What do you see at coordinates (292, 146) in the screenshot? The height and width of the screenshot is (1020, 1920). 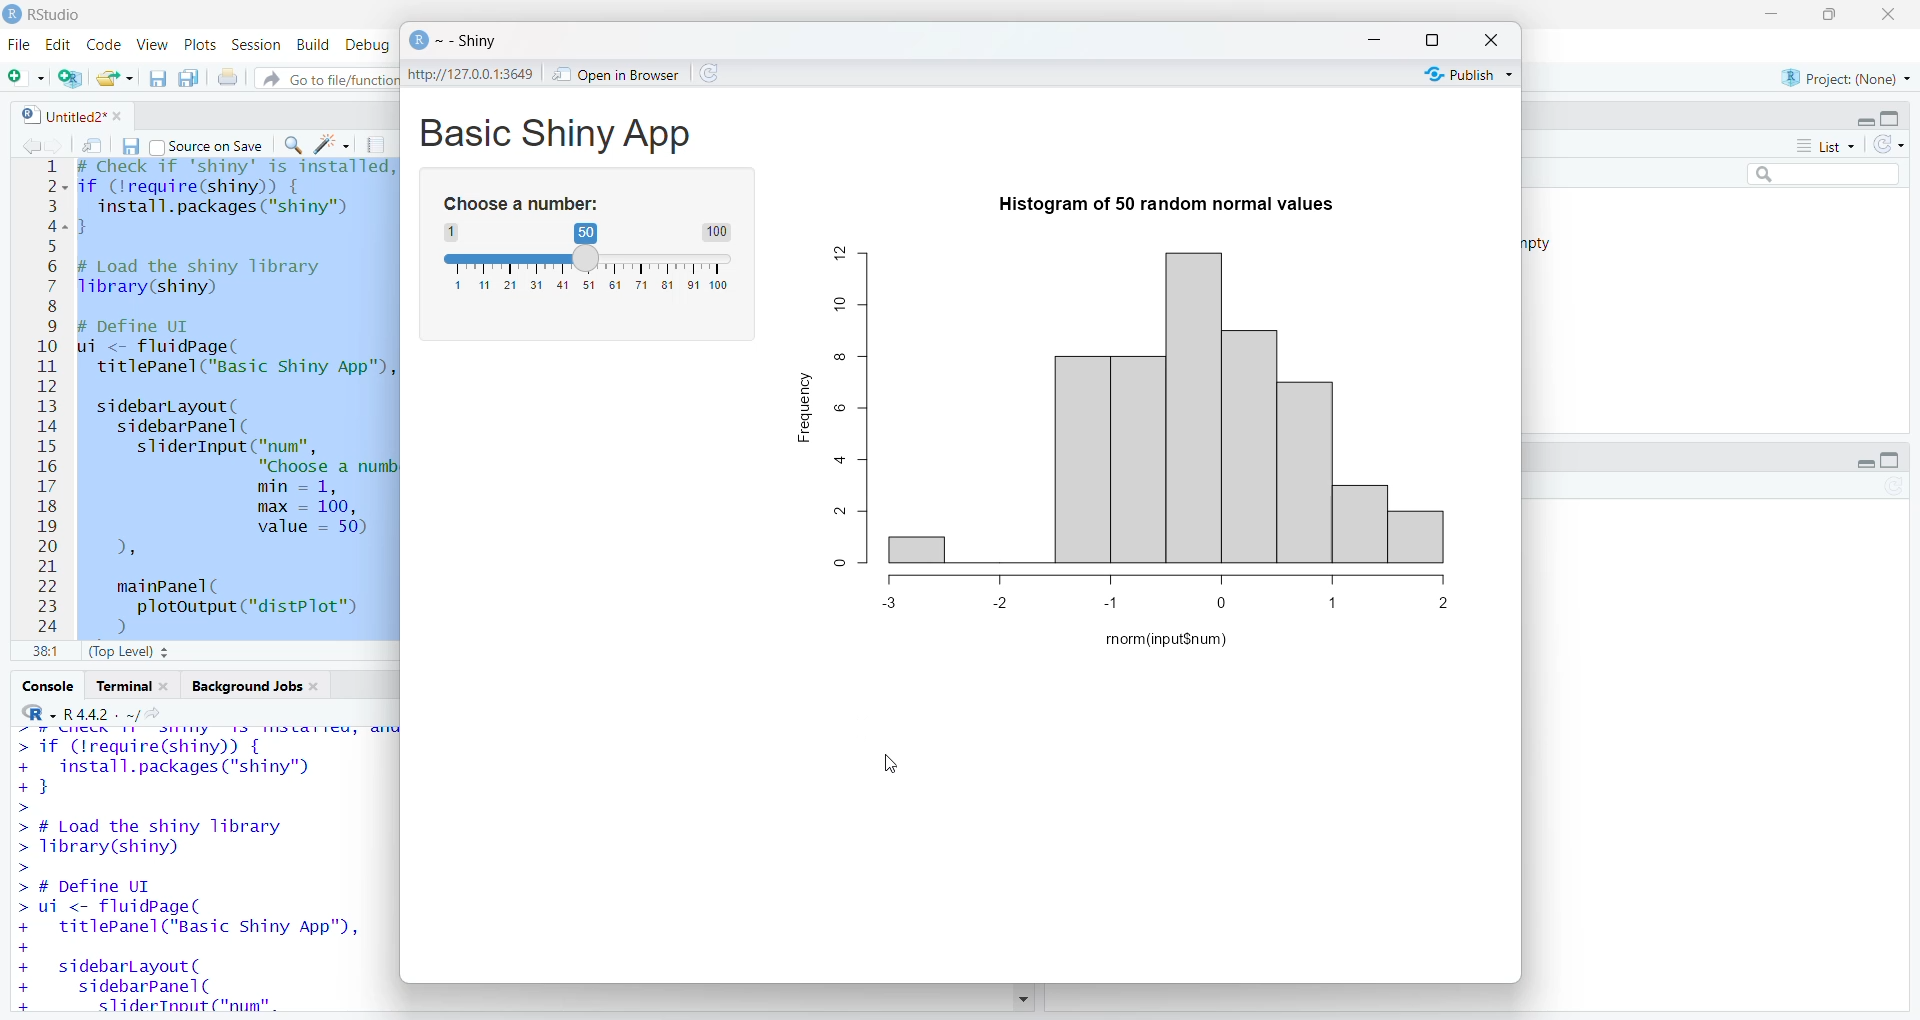 I see `search` at bounding box center [292, 146].